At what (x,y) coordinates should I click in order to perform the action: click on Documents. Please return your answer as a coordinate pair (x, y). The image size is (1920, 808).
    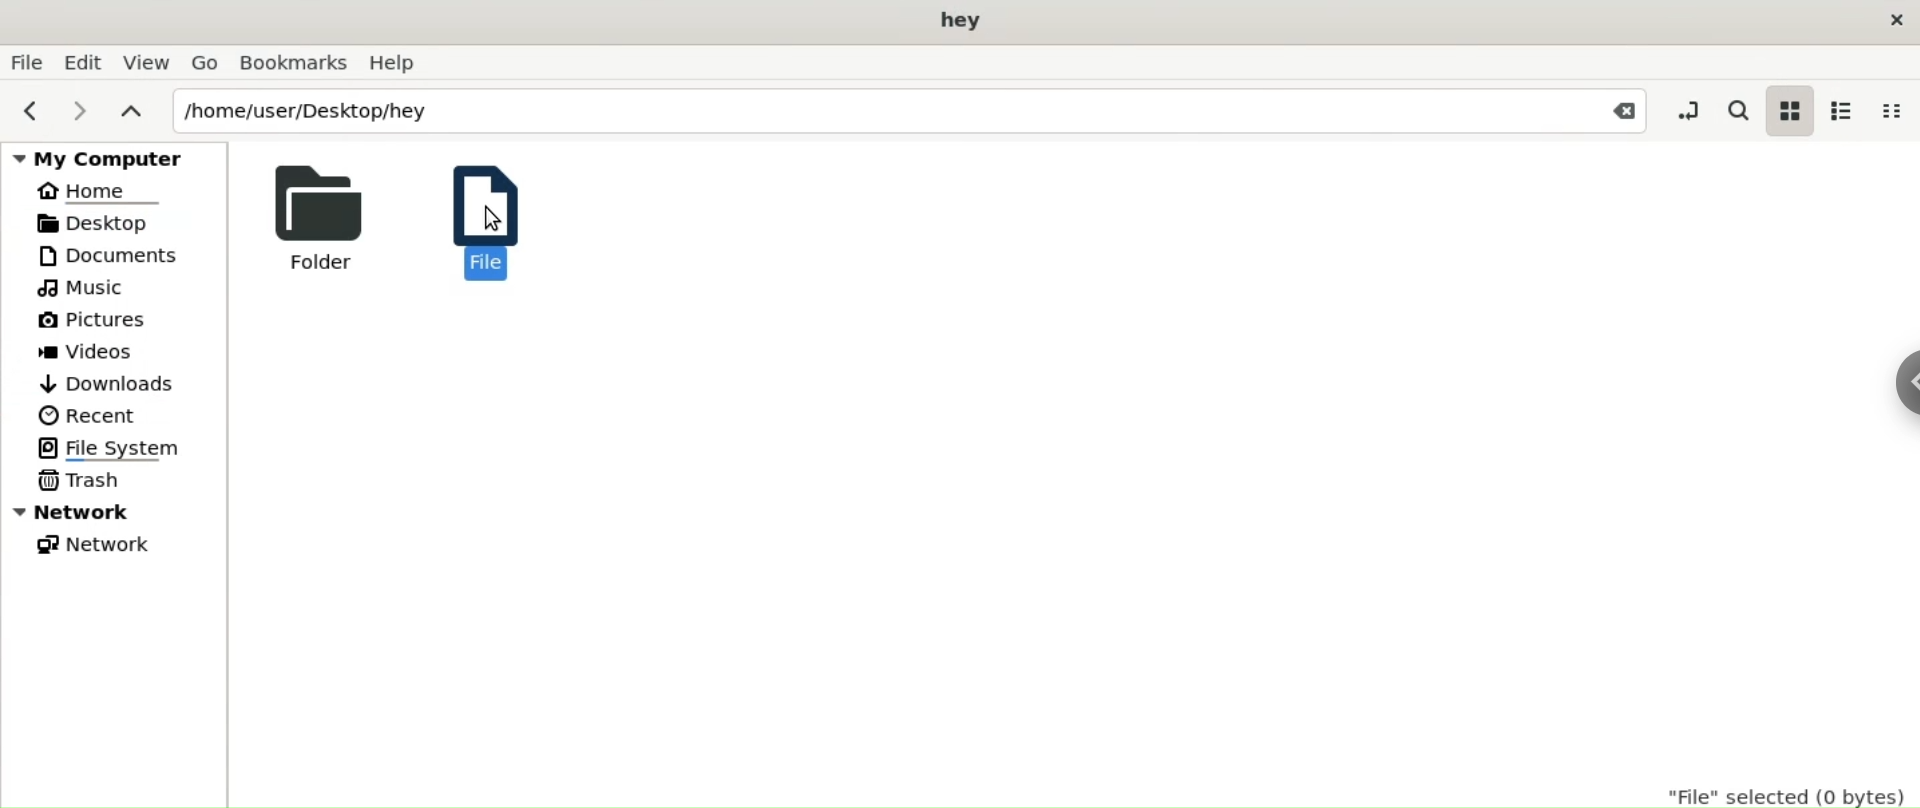
    Looking at the image, I should click on (103, 257).